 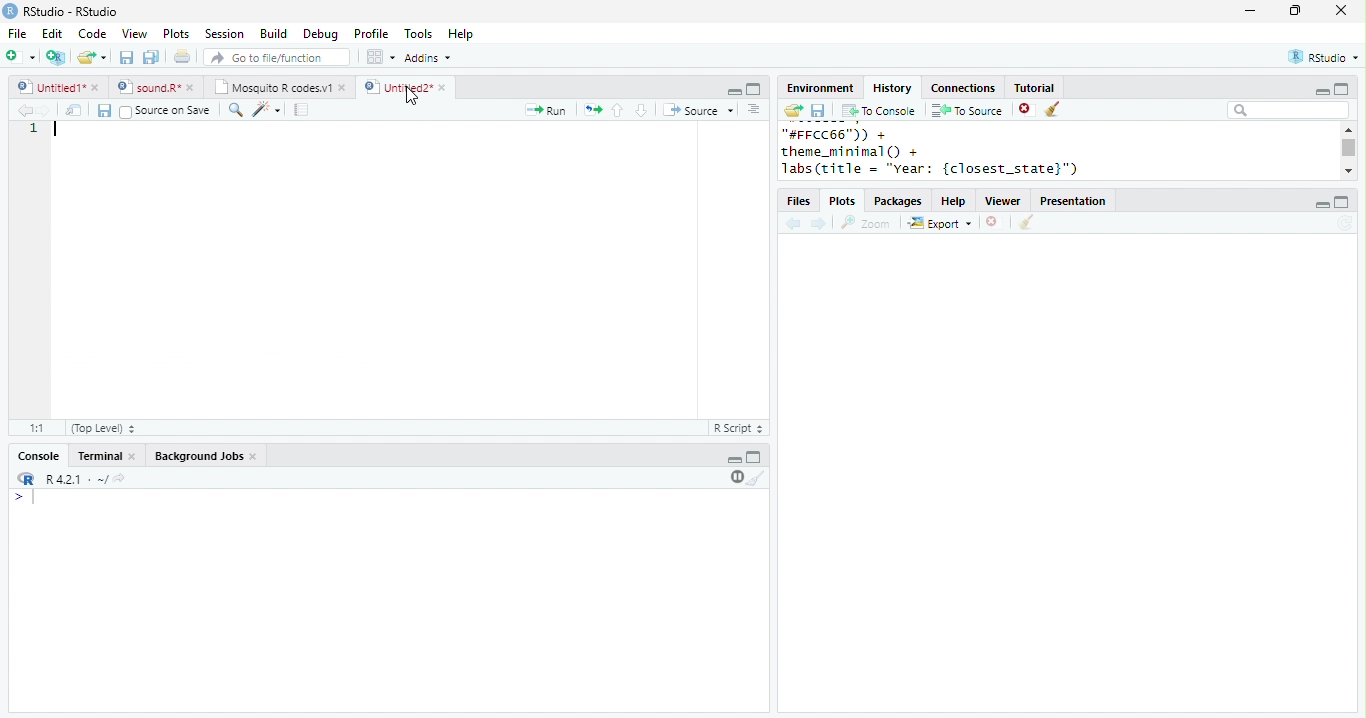 I want to click on Edit, so click(x=52, y=34).